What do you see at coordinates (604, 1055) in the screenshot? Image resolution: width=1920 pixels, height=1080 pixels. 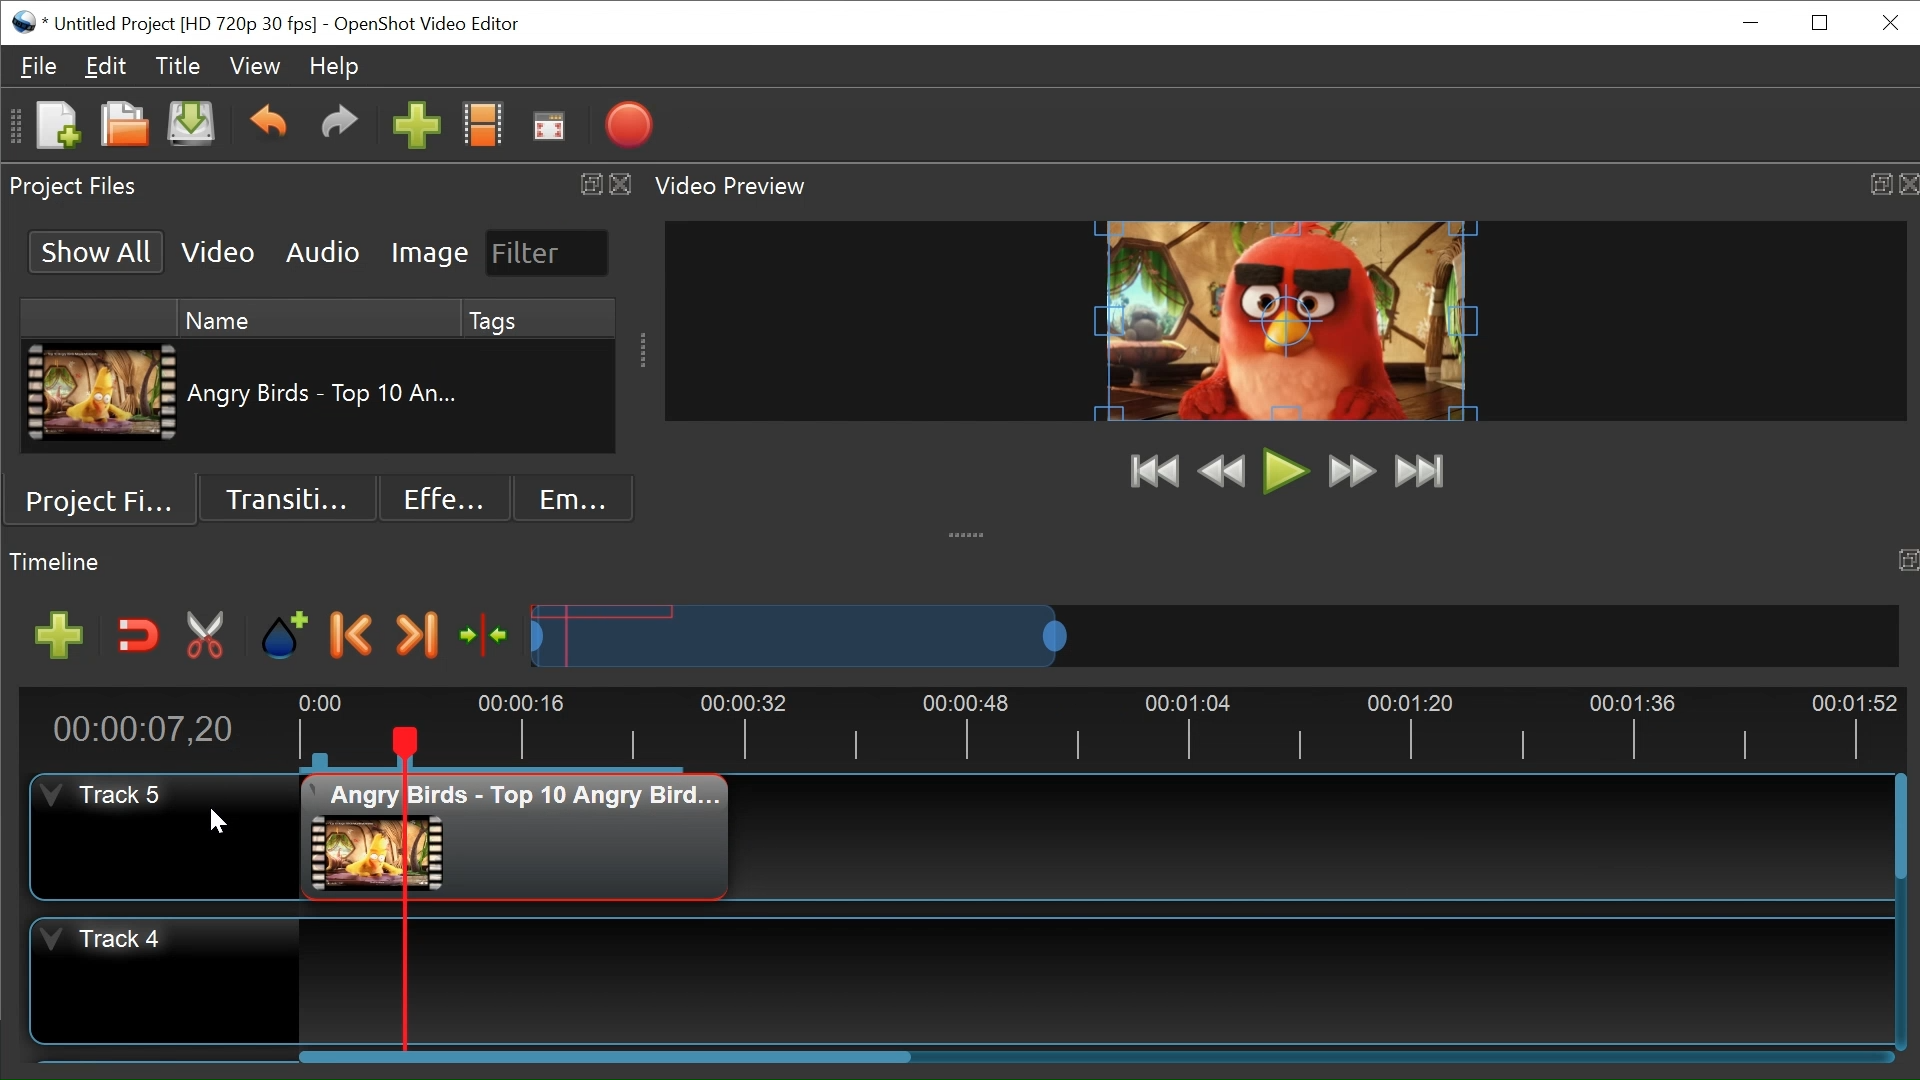 I see `Horizontal Scroll bar` at bounding box center [604, 1055].